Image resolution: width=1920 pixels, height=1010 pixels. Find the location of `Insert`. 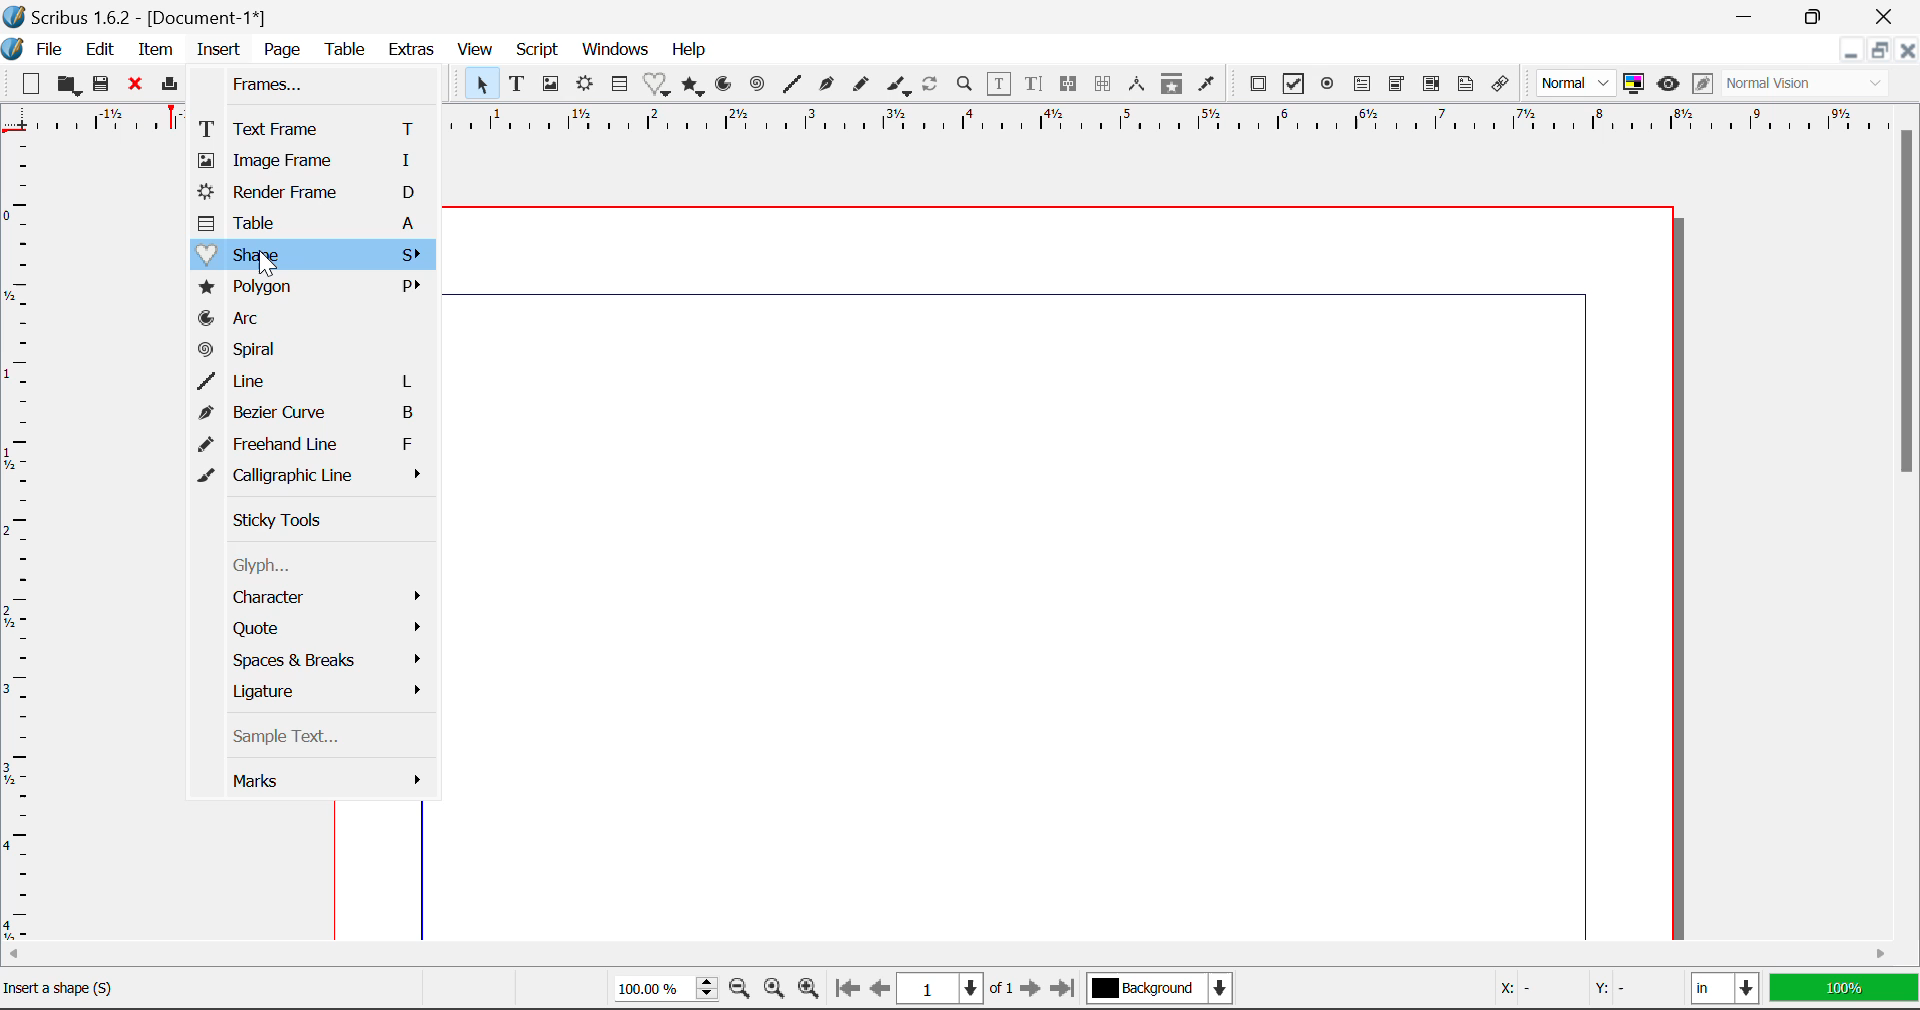

Insert is located at coordinates (216, 50).